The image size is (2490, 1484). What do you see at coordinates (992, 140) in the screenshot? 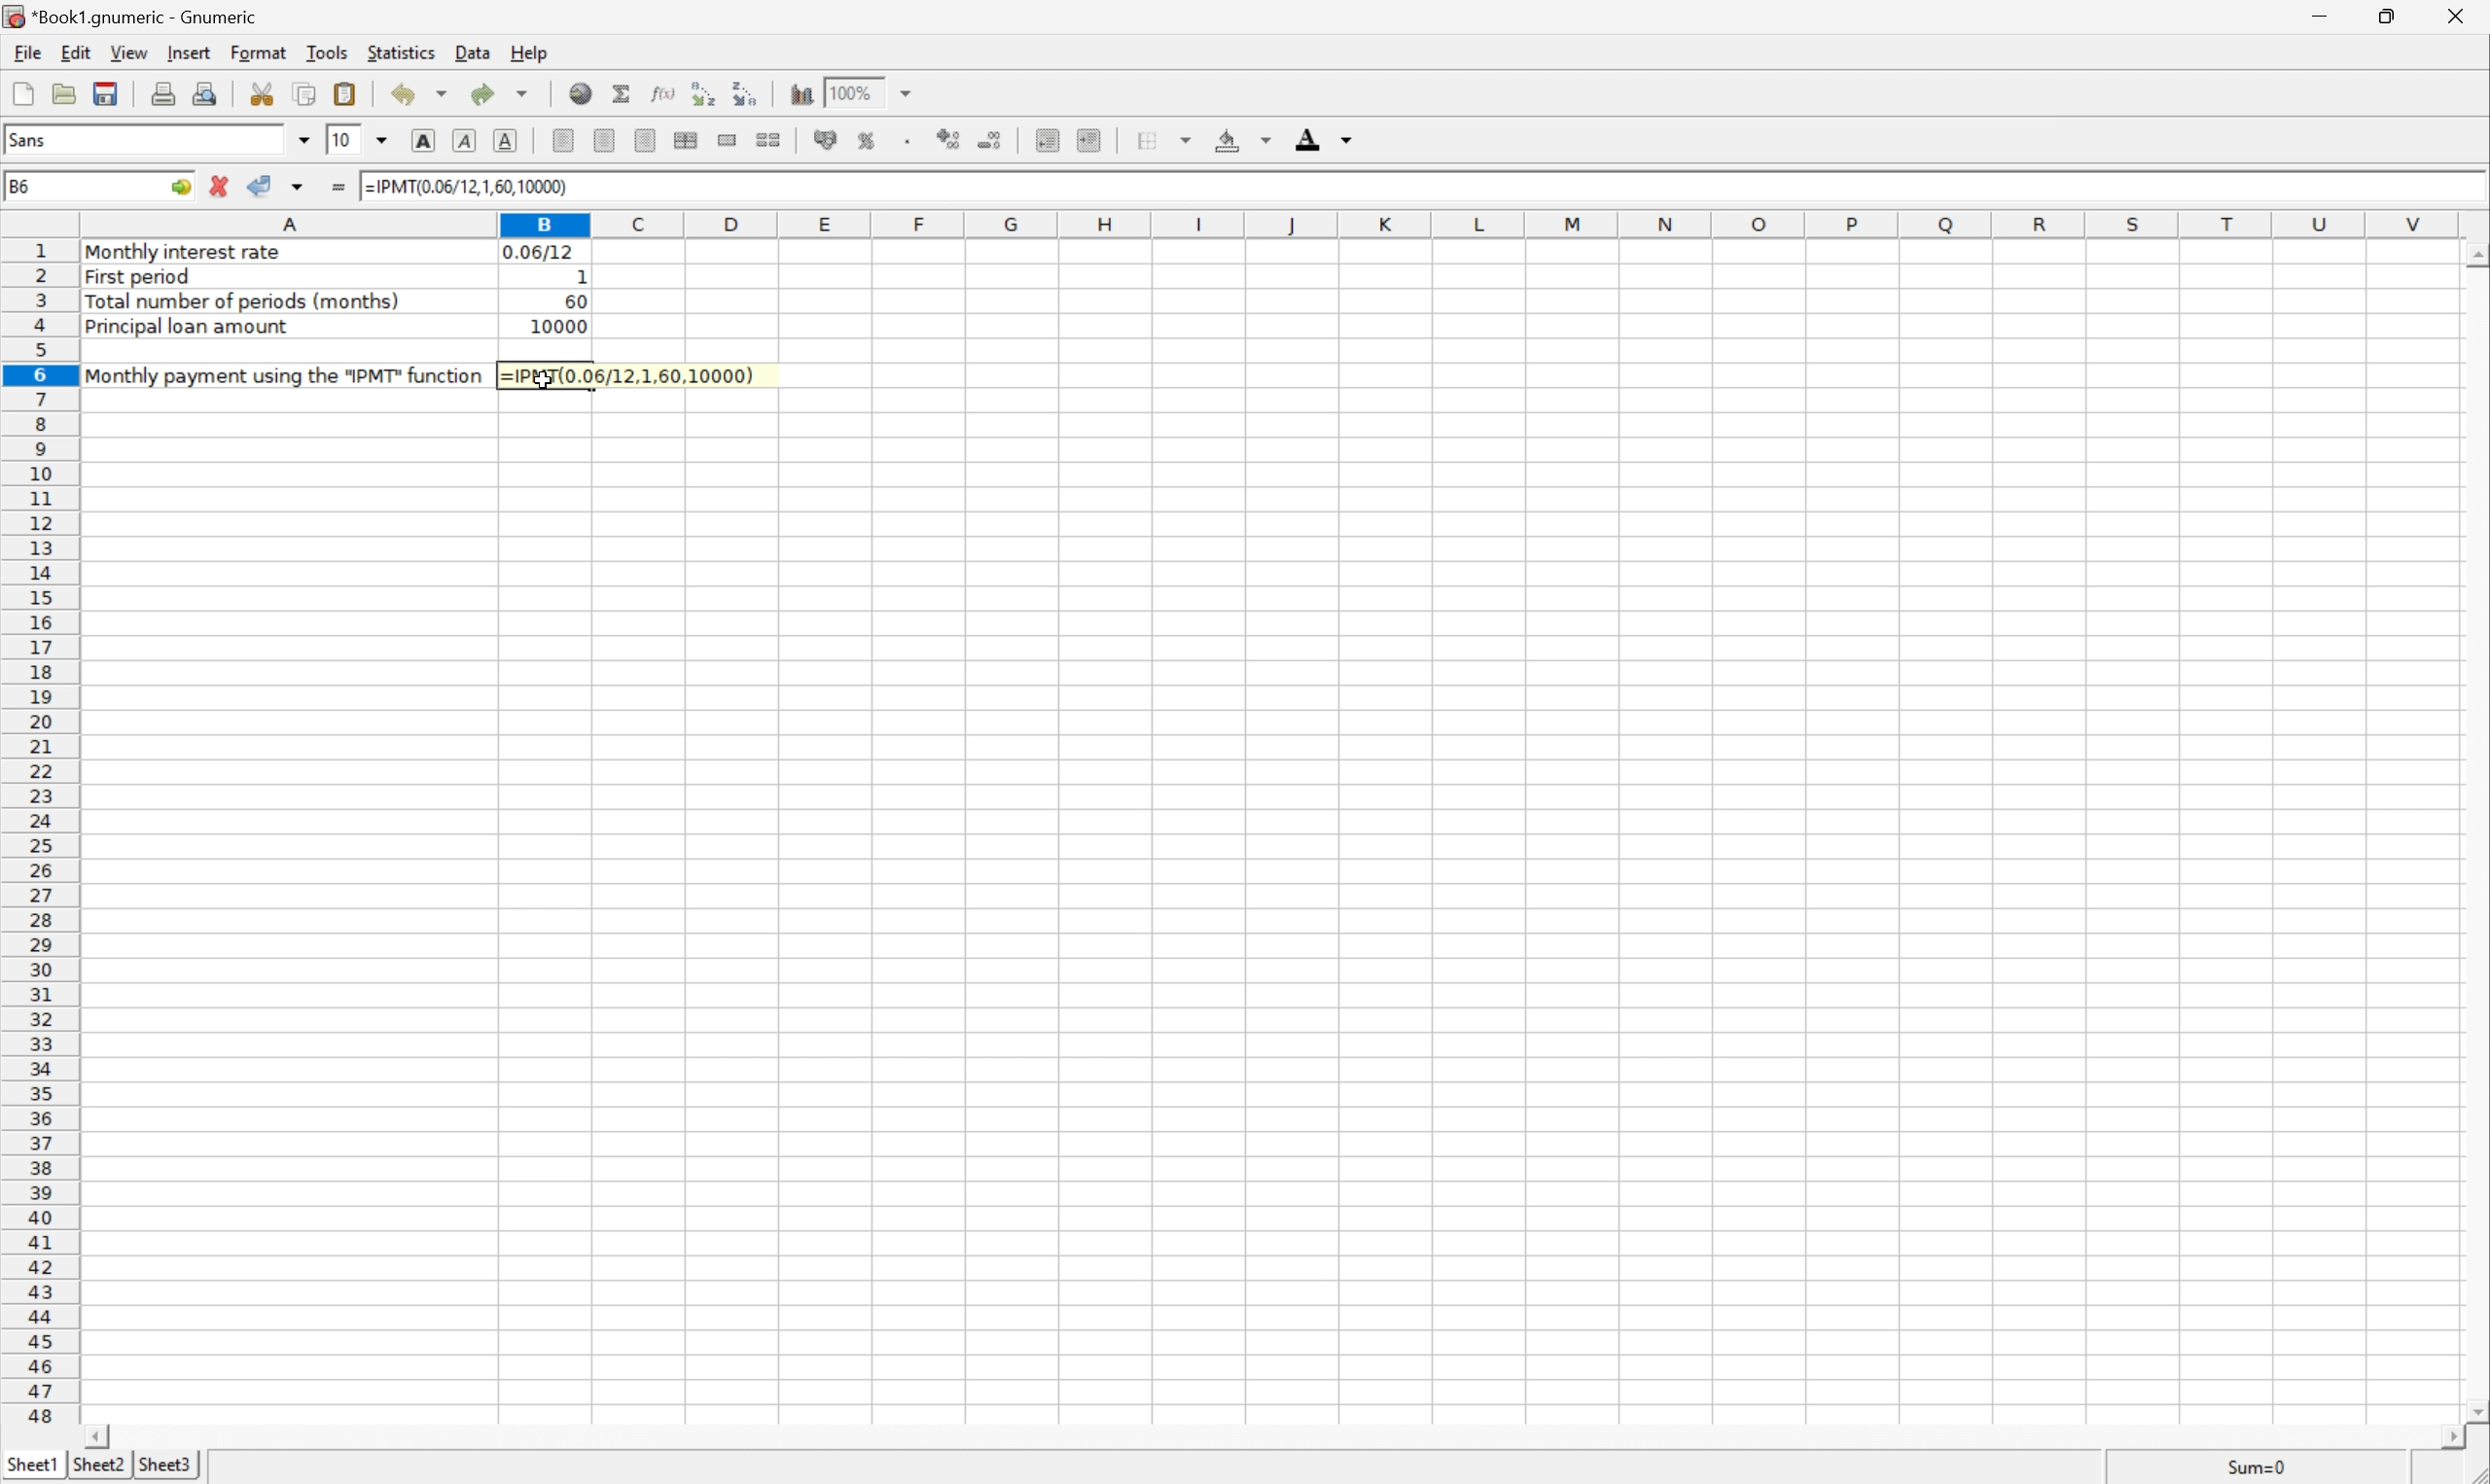
I see `Decrease the number of decimals displayed` at bounding box center [992, 140].